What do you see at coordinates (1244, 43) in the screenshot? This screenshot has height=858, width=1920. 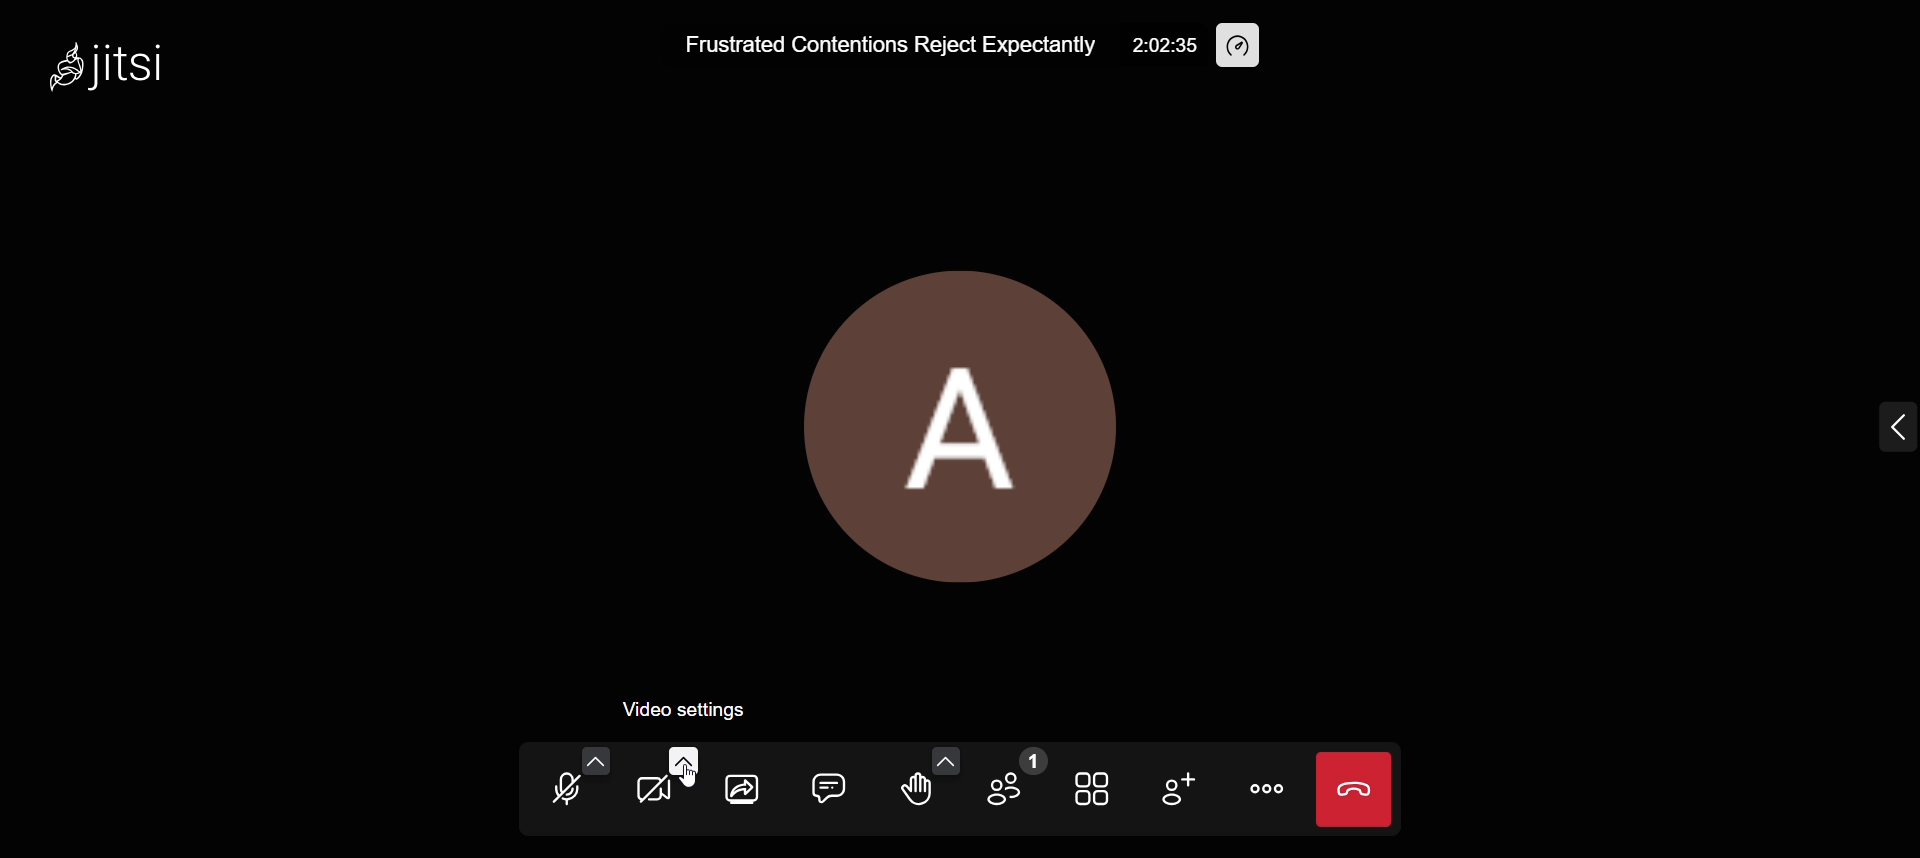 I see `performance setting` at bounding box center [1244, 43].